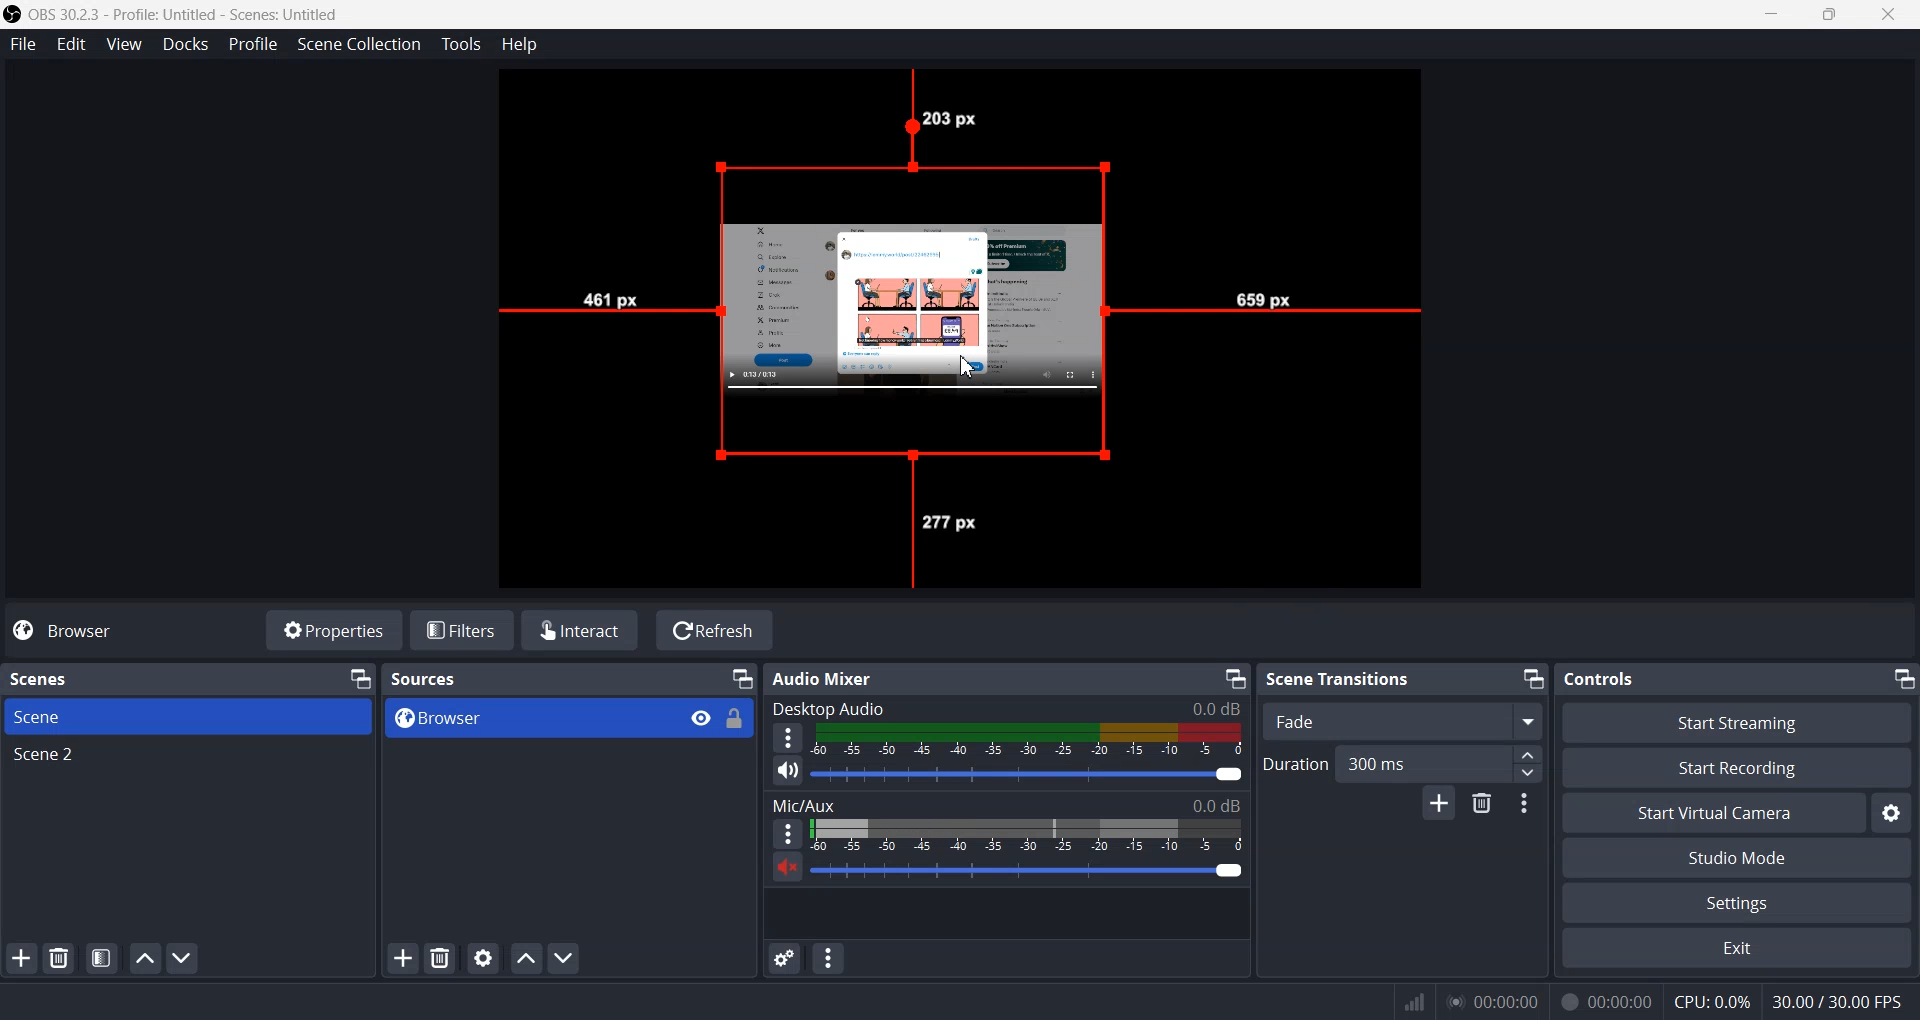 The height and width of the screenshot is (1020, 1920). Describe the element at coordinates (1372, 722) in the screenshot. I see `Fade` at that location.